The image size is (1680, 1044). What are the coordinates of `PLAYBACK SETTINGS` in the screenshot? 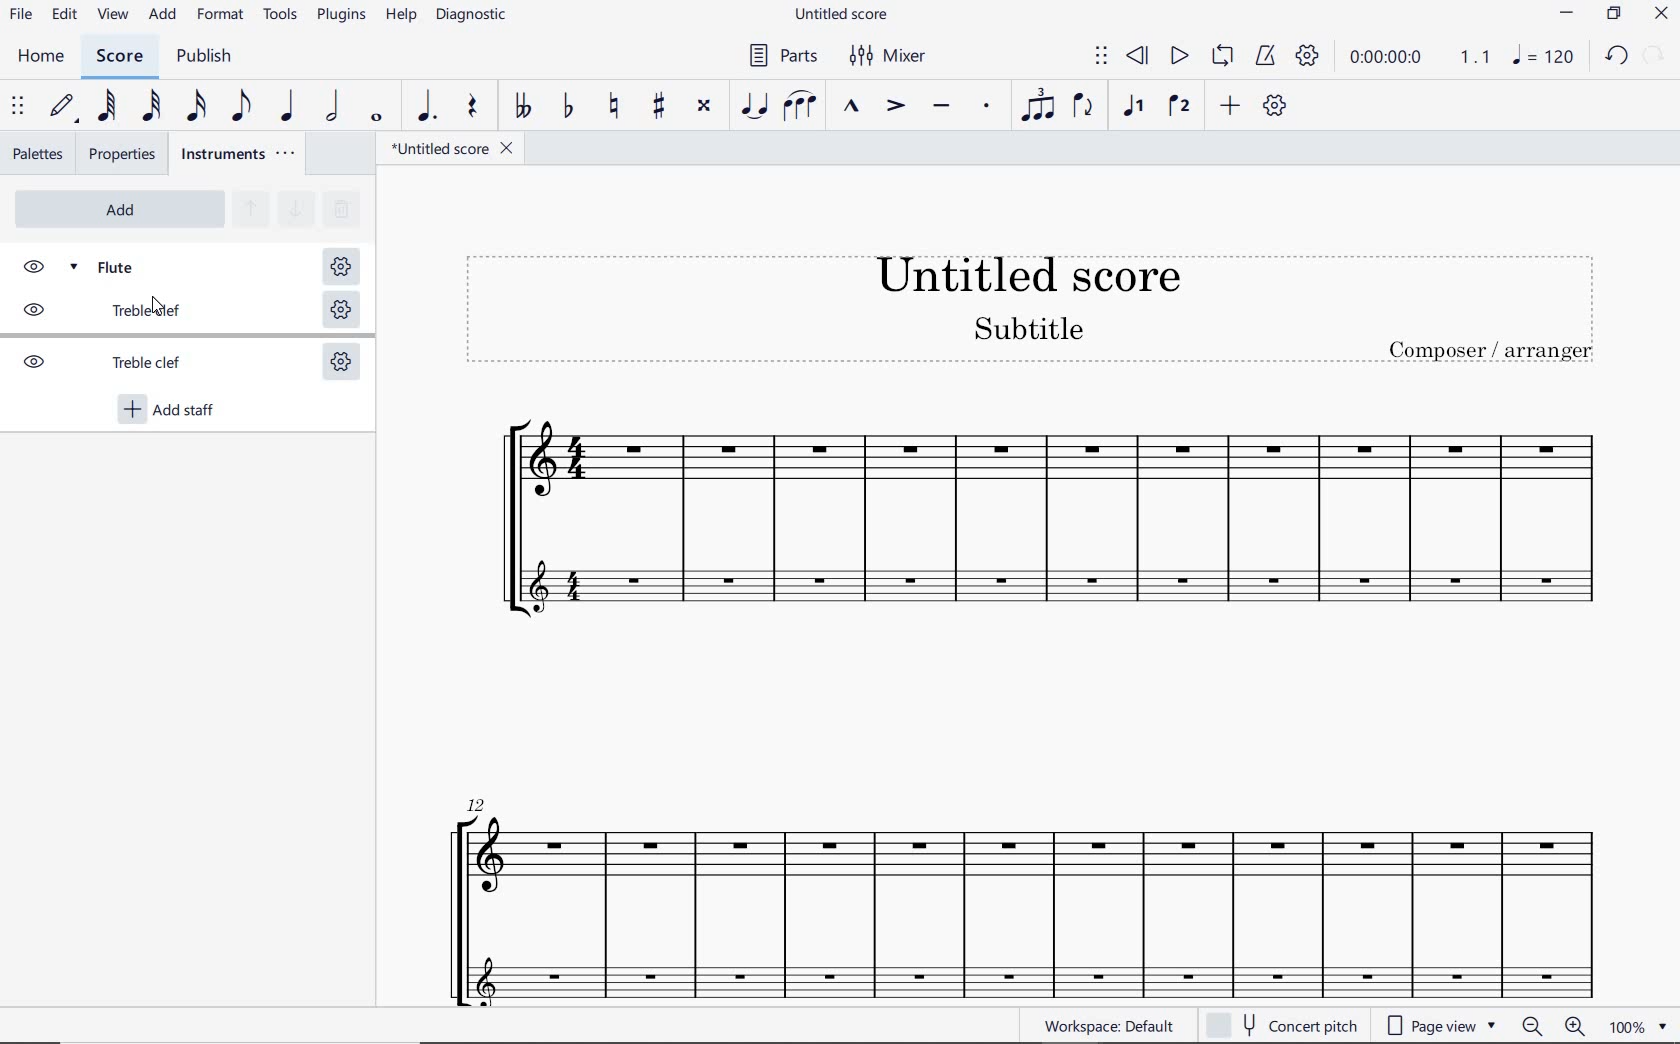 It's located at (1307, 57).